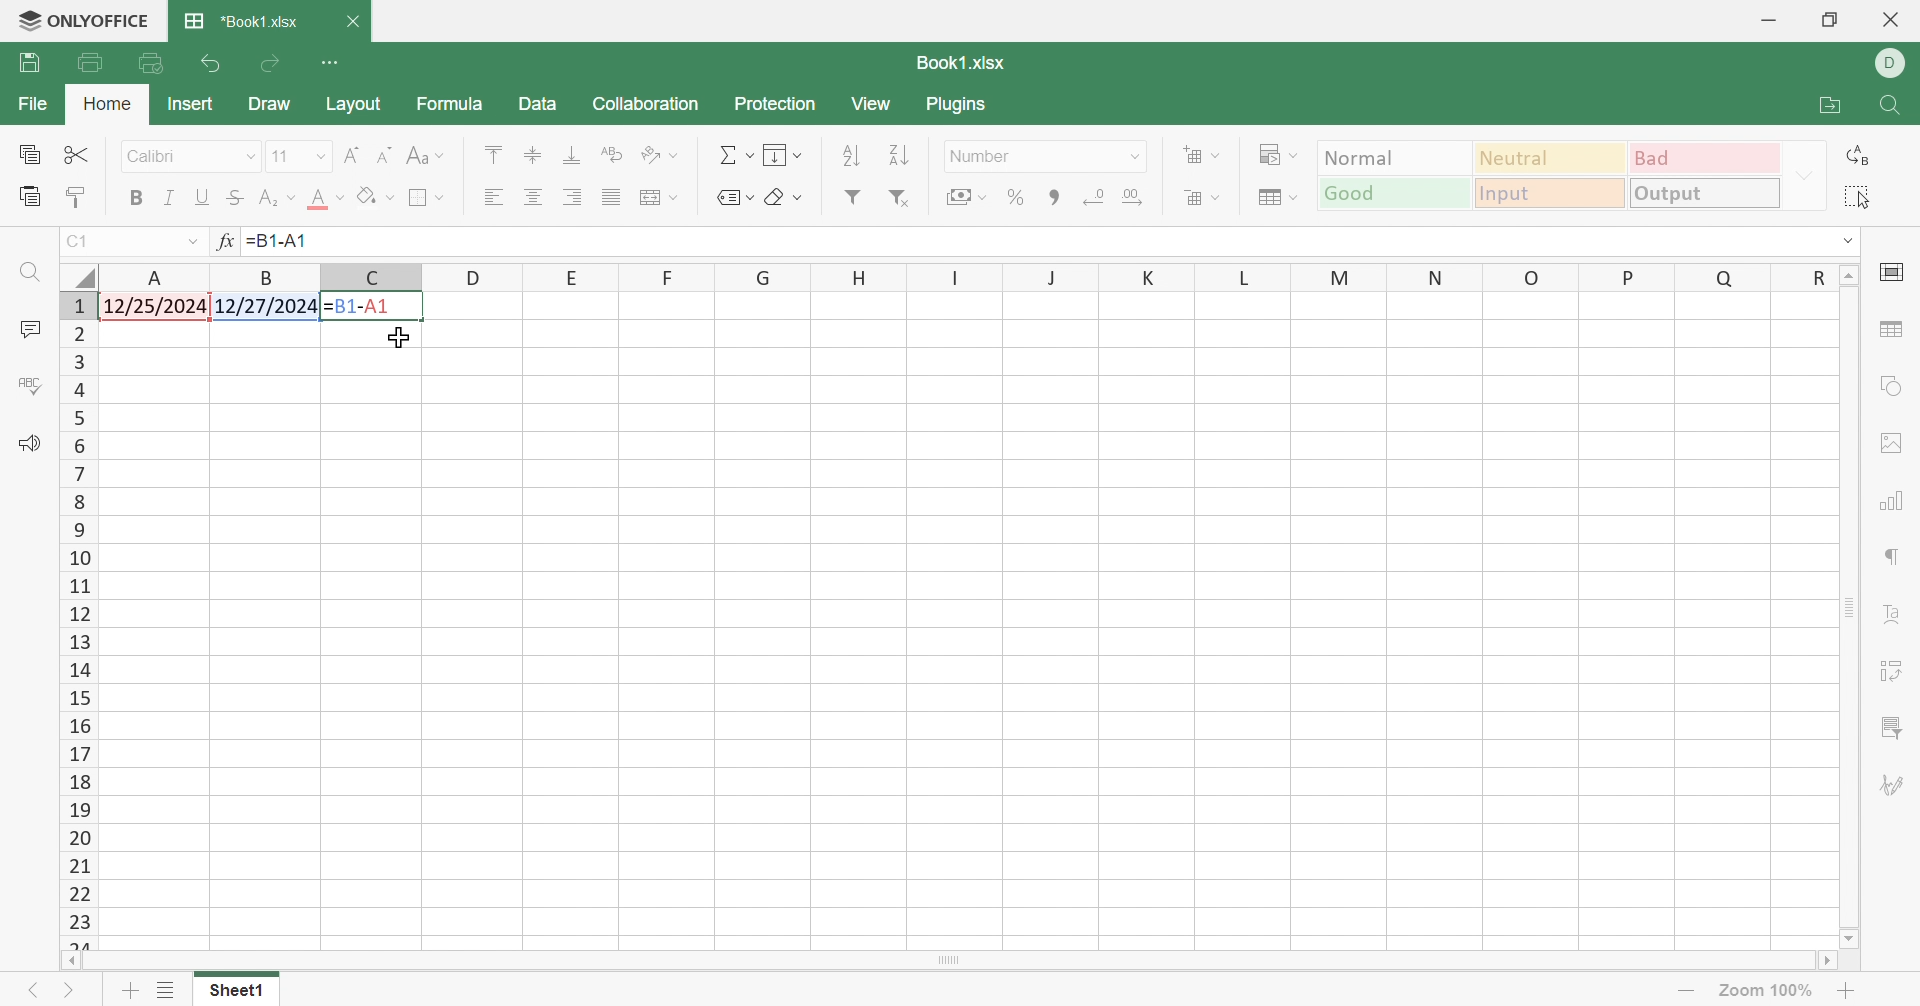 The width and height of the screenshot is (1920, 1006). Describe the element at coordinates (1891, 562) in the screenshot. I see `Paragraph settings` at that location.